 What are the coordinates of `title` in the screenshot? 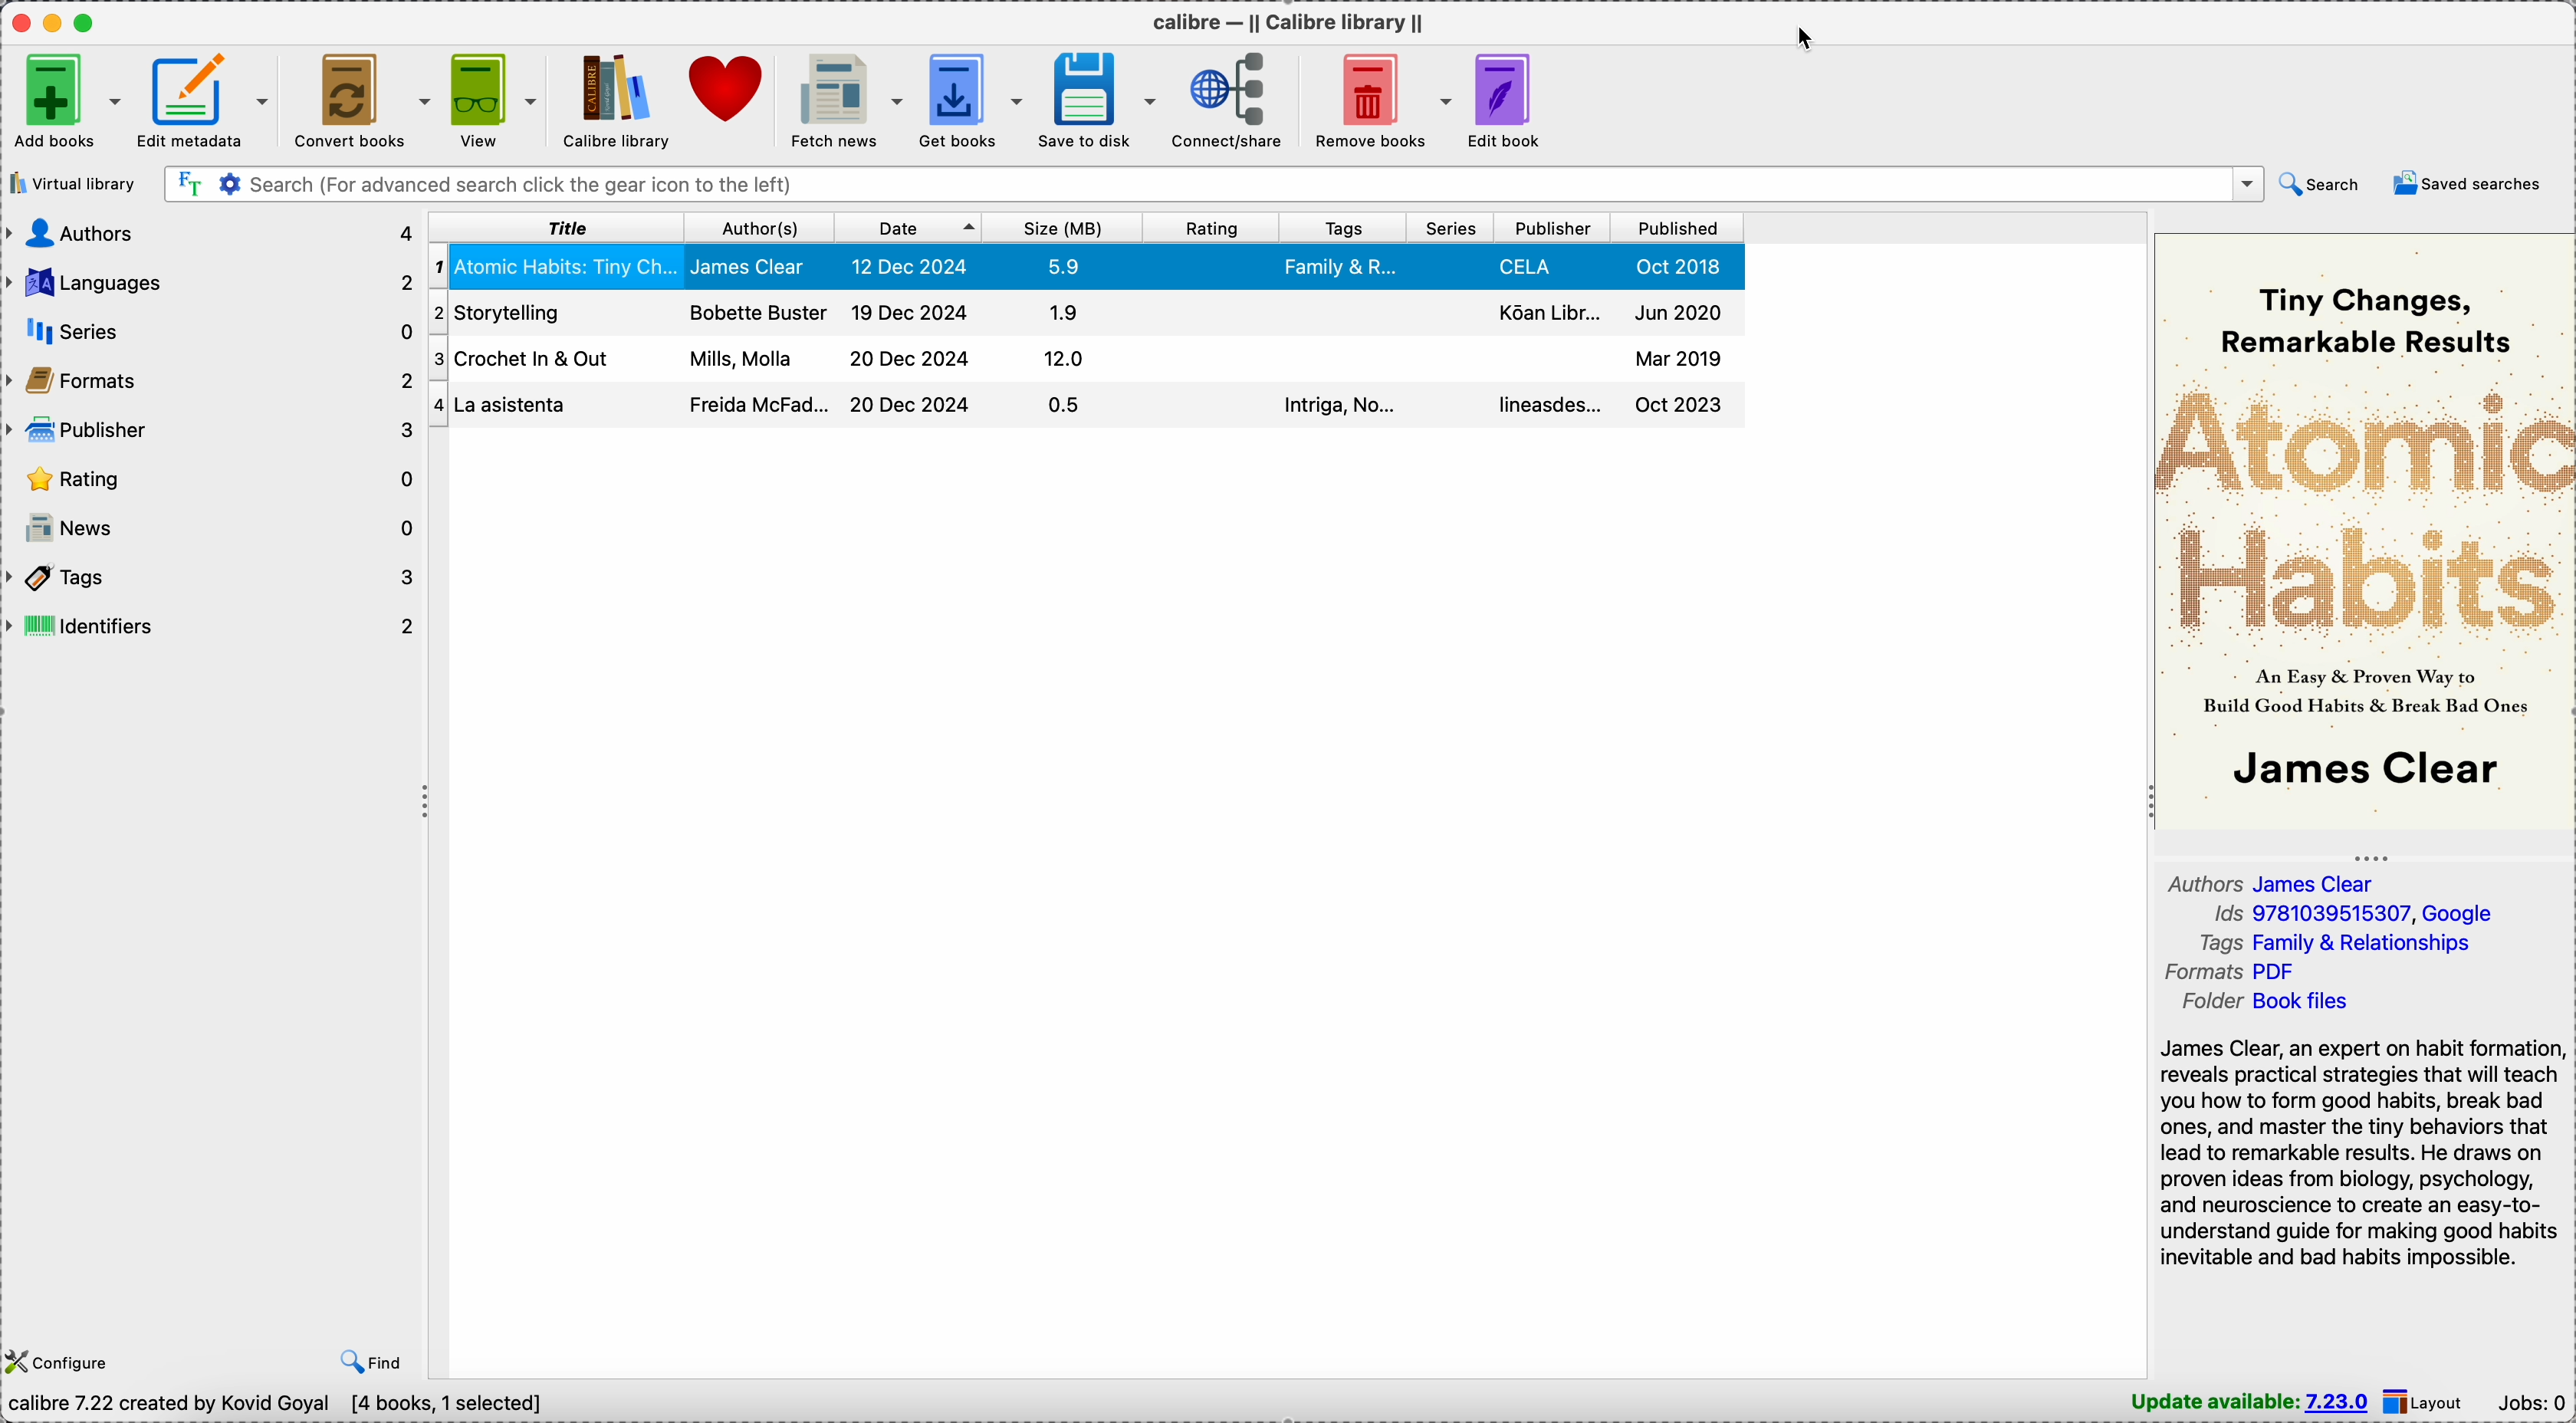 It's located at (557, 230).